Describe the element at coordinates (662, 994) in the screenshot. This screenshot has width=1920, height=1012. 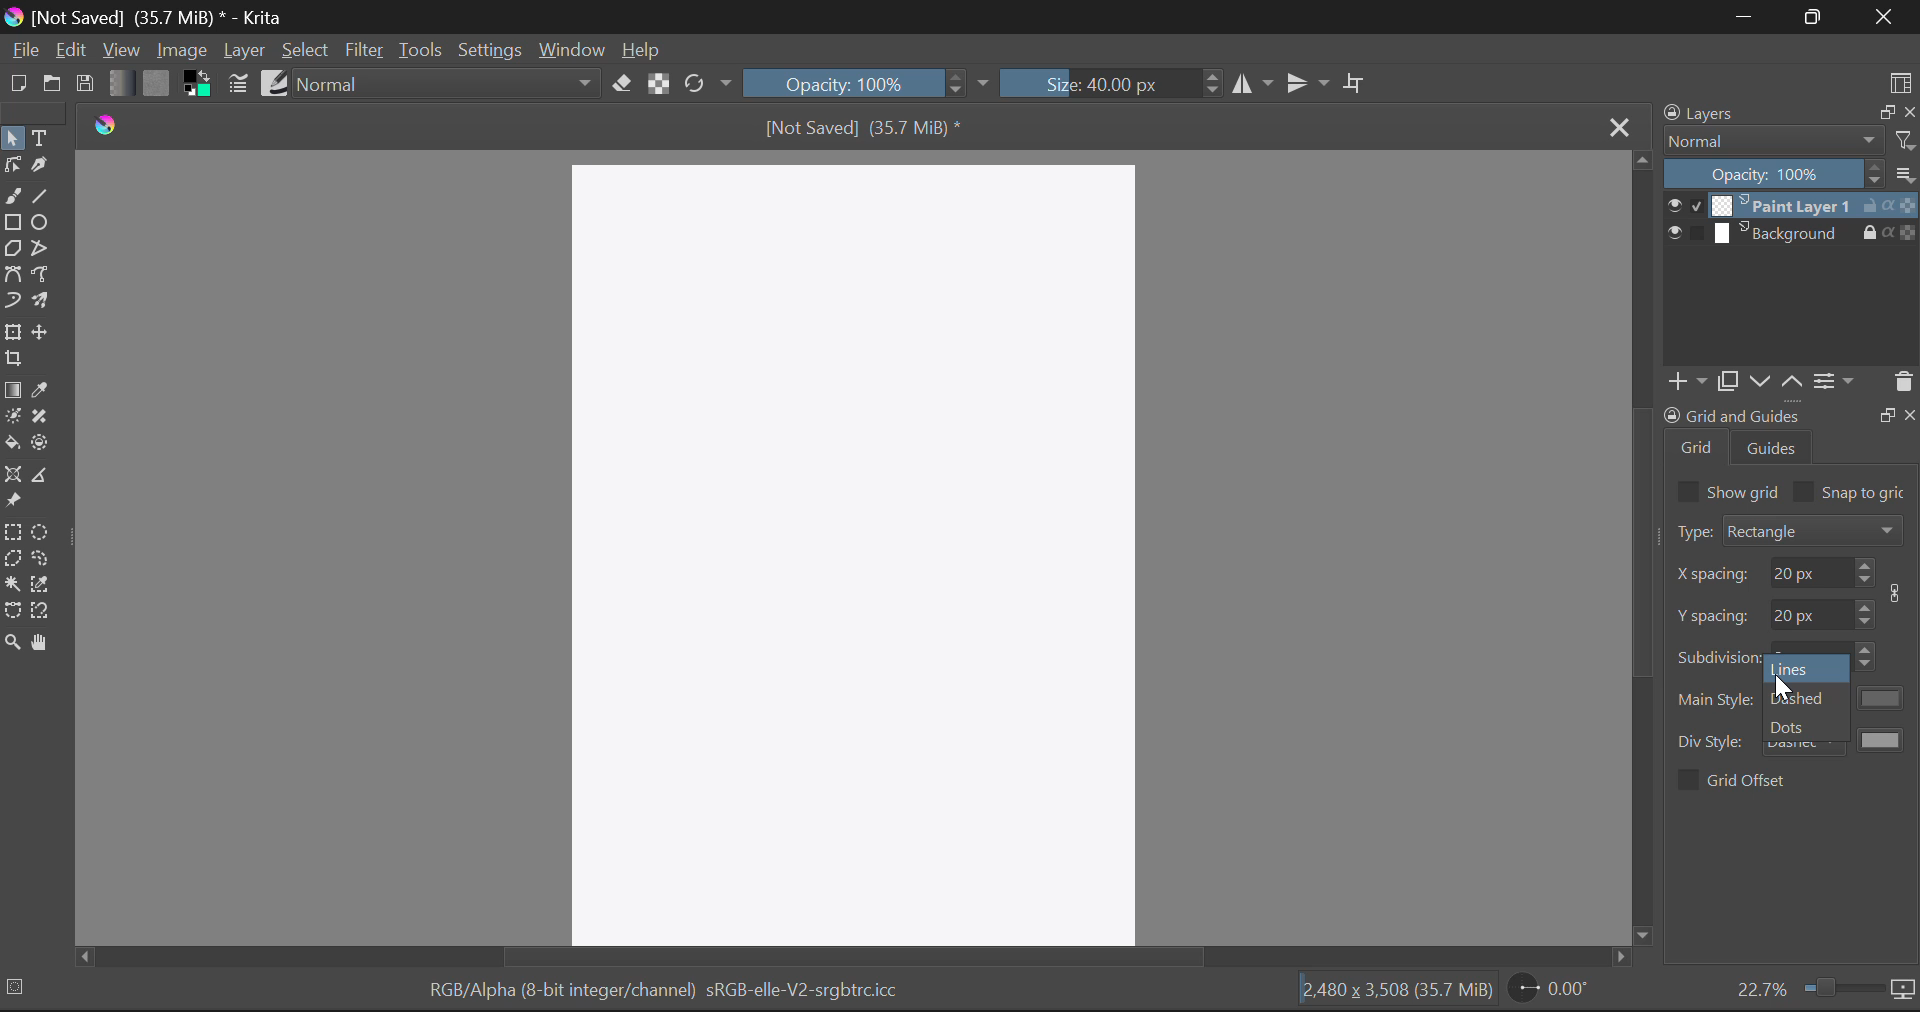
I see `RGB/Alpha (8-bit integer/channel) sRGB-elle-V2-srgbtrc.icc` at that location.